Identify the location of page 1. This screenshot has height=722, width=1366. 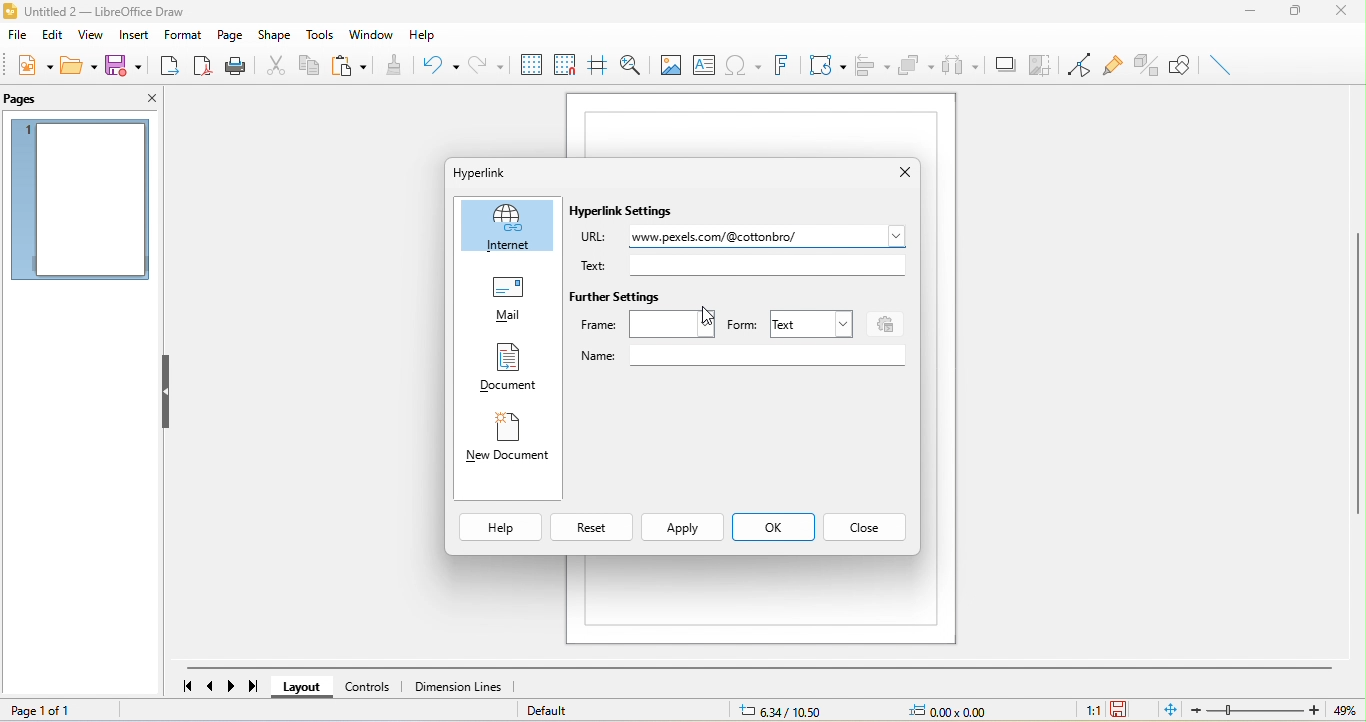
(79, 197).